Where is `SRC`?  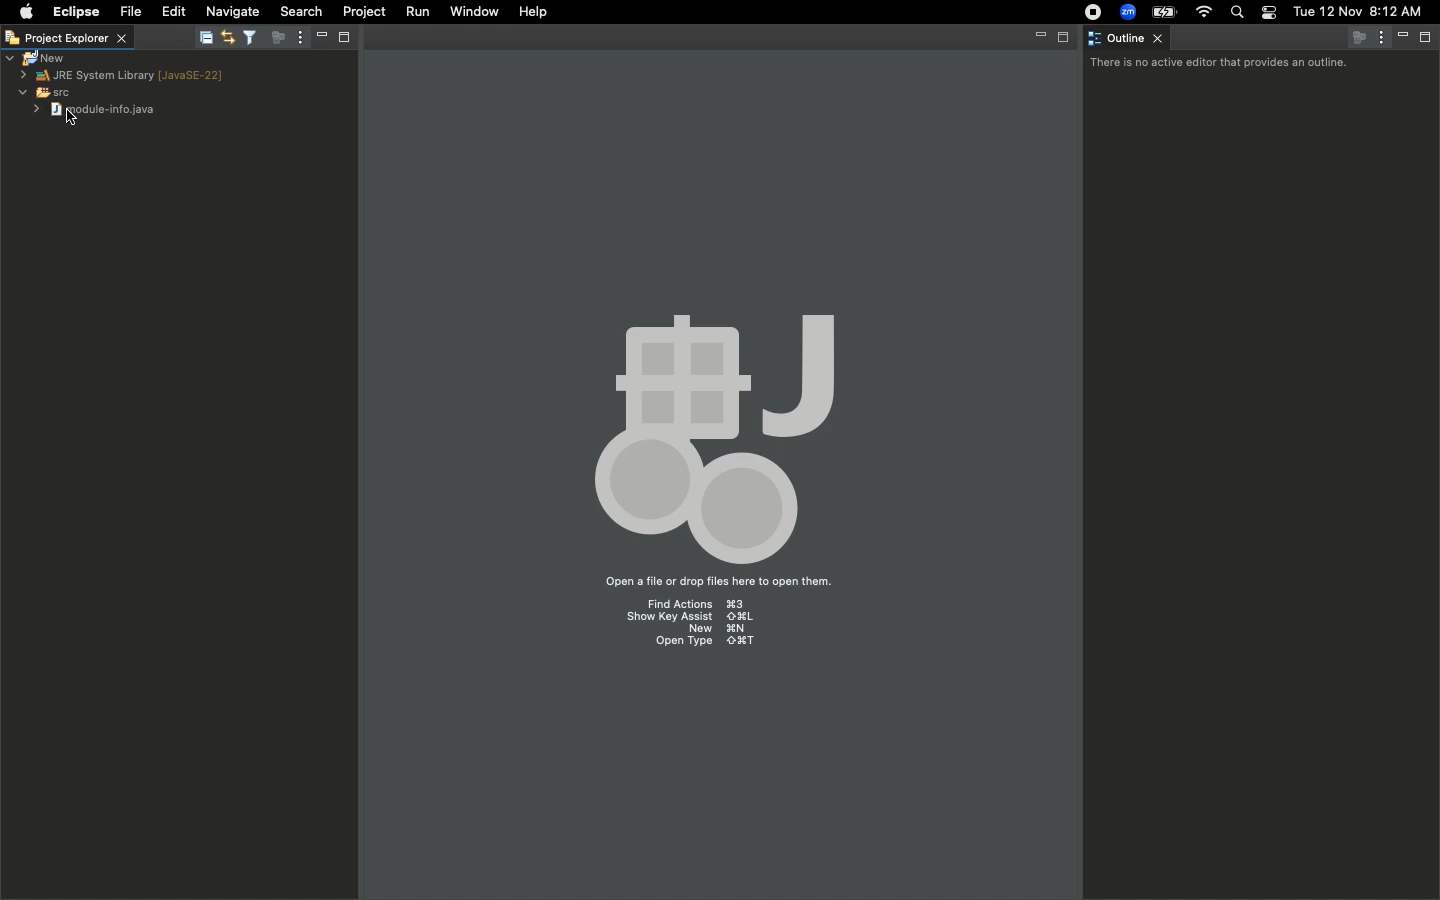 SRC is located at coordinates (47, 96).